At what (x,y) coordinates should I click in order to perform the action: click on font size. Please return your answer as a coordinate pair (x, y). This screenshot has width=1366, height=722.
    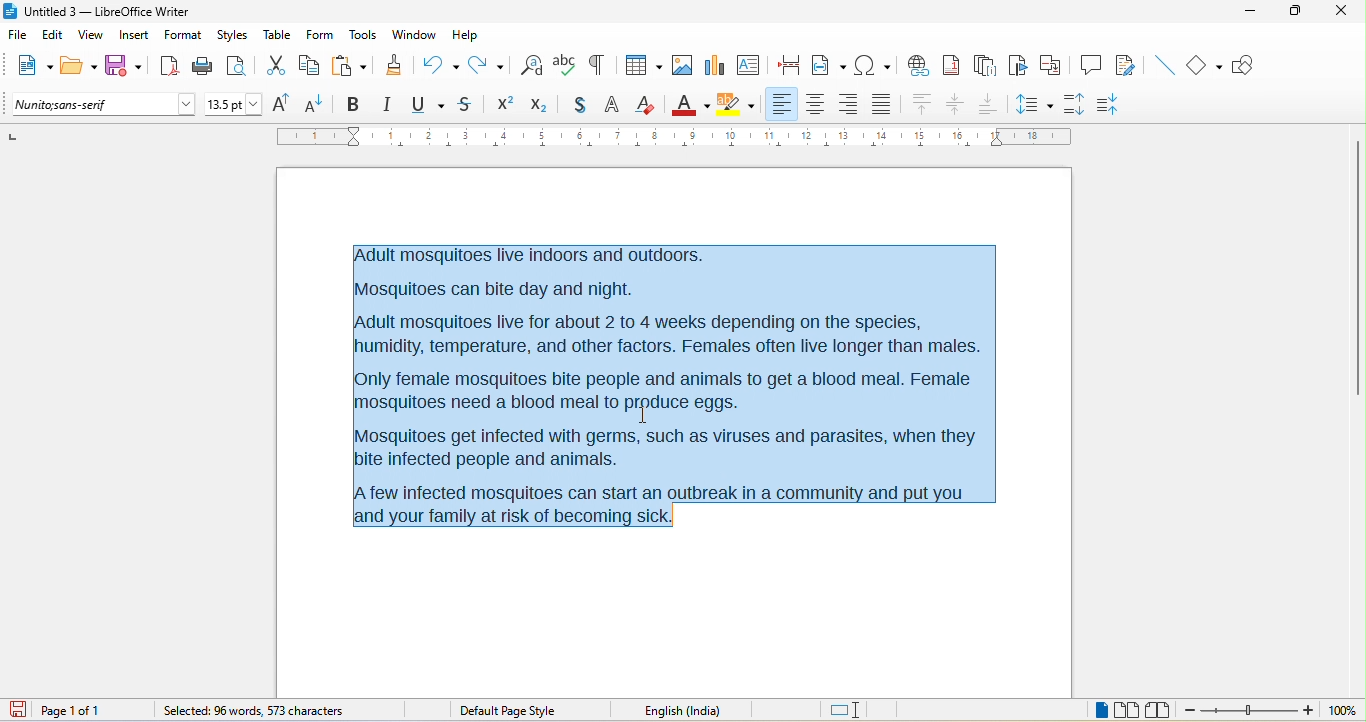
    Looking at the image, I should click on (234, 104).